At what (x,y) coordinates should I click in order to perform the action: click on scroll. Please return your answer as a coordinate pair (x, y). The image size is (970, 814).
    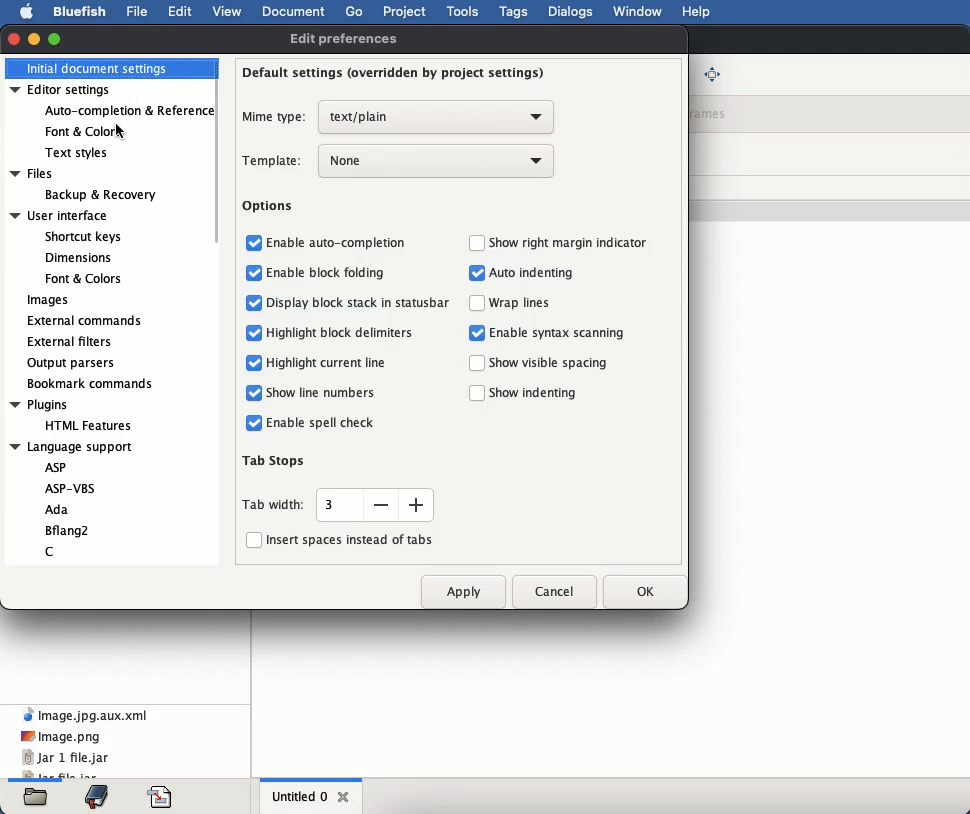
    Looking at the image, I should click on (221, 152).